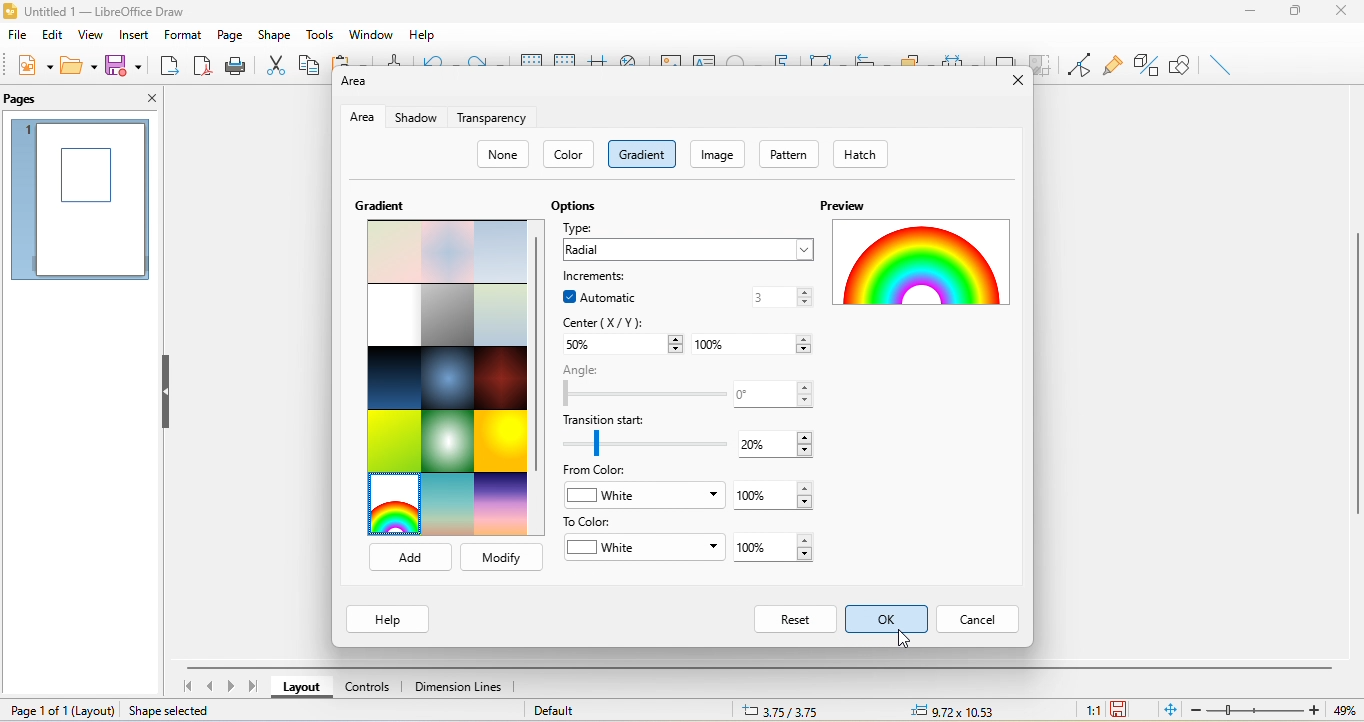 The image size is (1364, 722). What do you see at coordinates (386, 620) in the screenshot?
I see `help` at bounding box center [386, 620].